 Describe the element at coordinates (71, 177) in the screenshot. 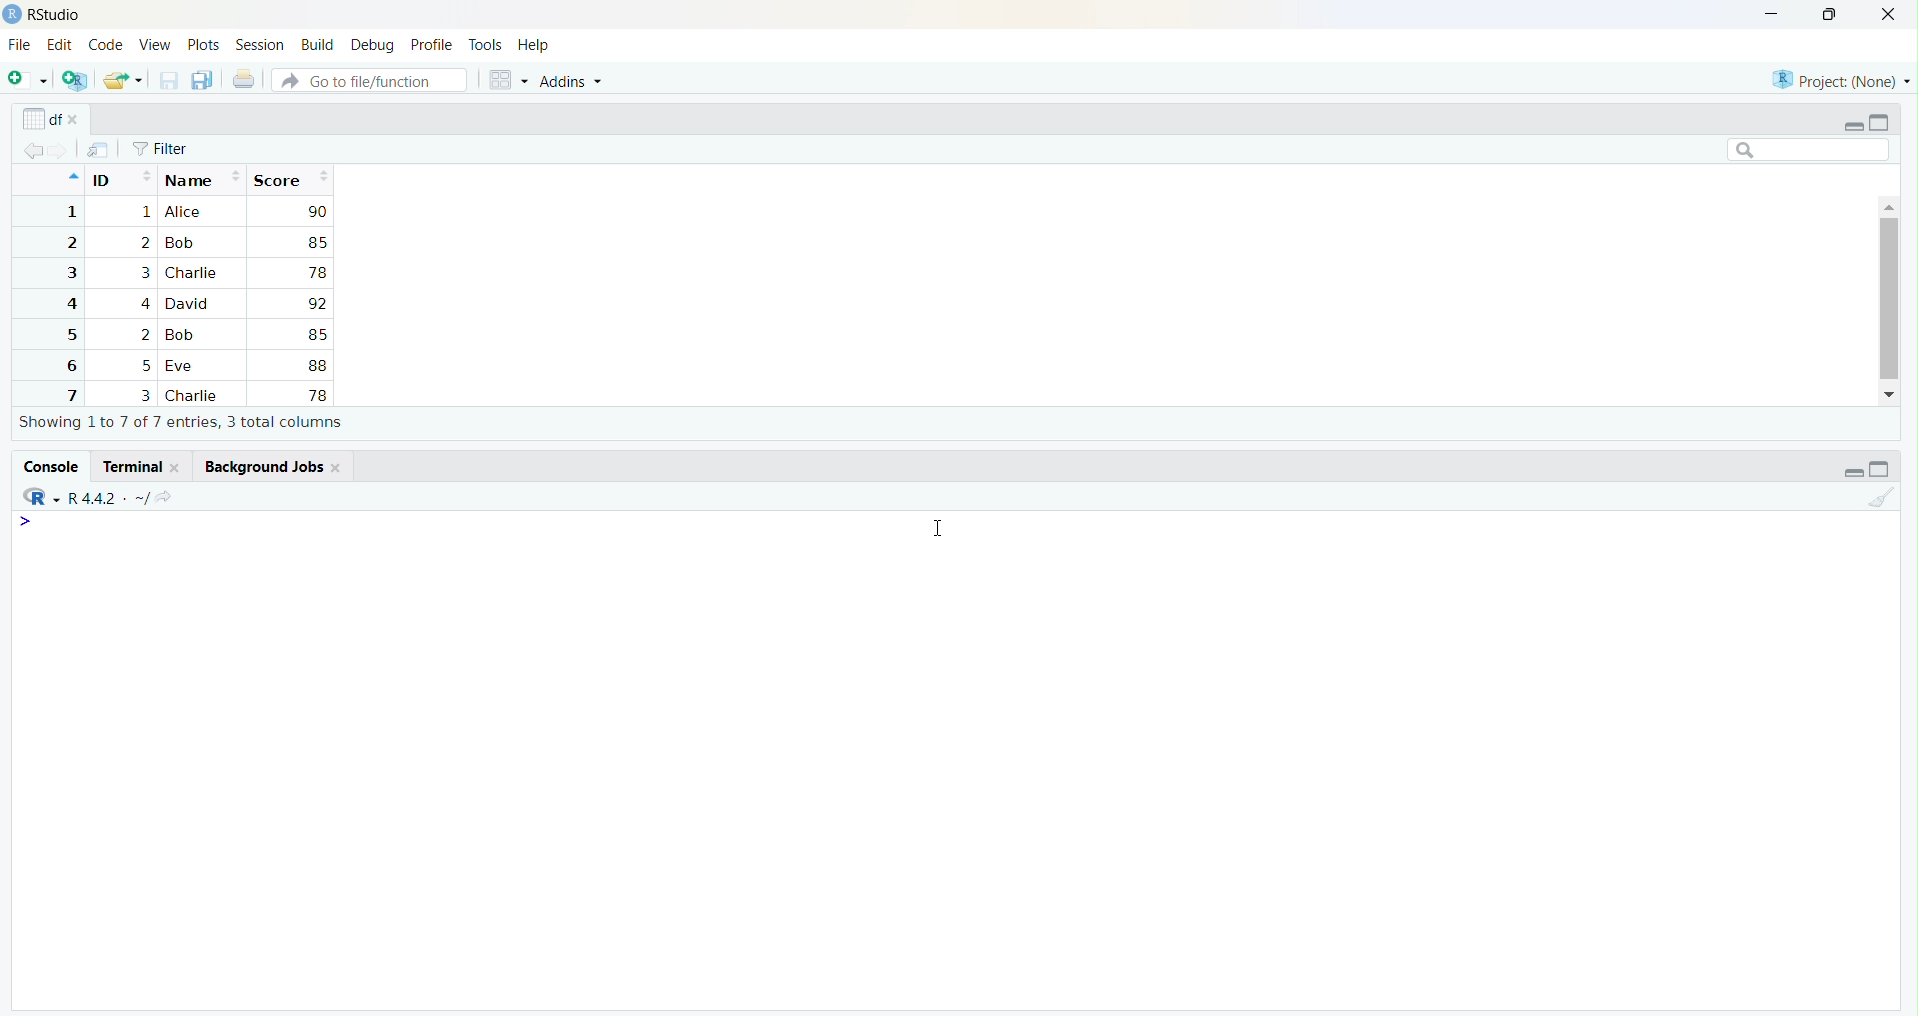

I see `up` at that location.